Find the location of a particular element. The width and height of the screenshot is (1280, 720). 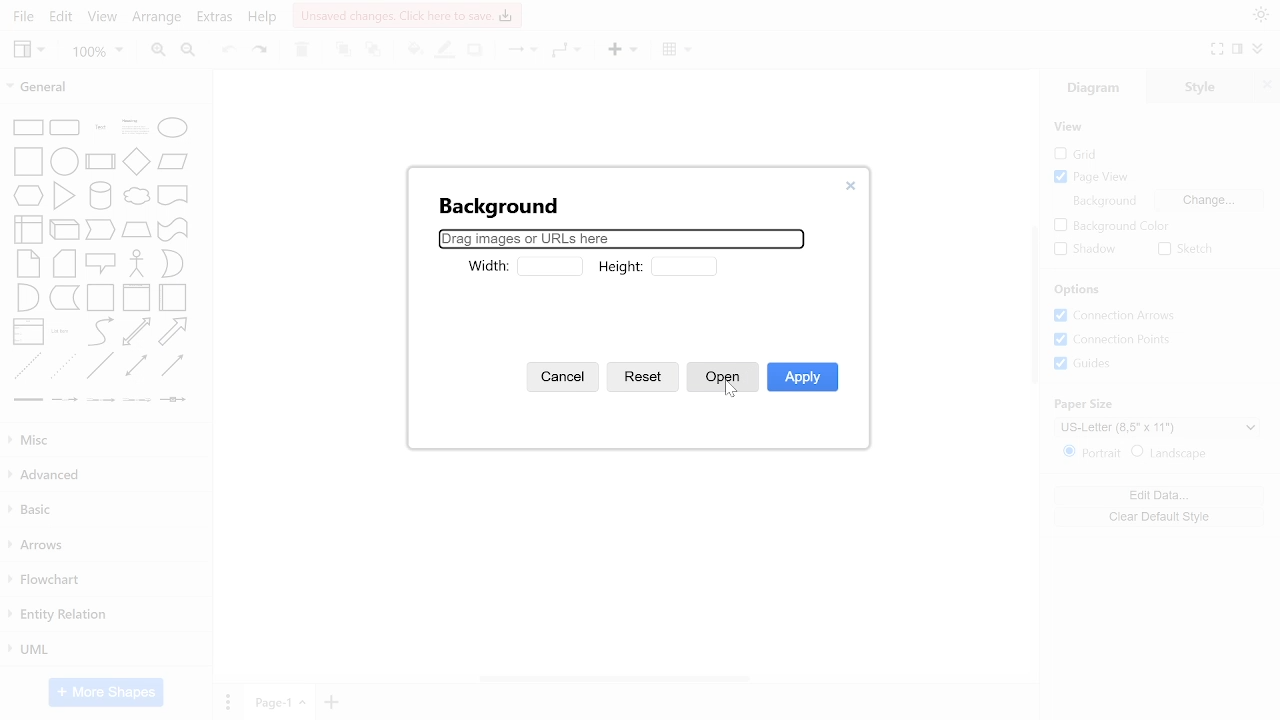

vertical scrollbar is located at coordinates (1032, 309).